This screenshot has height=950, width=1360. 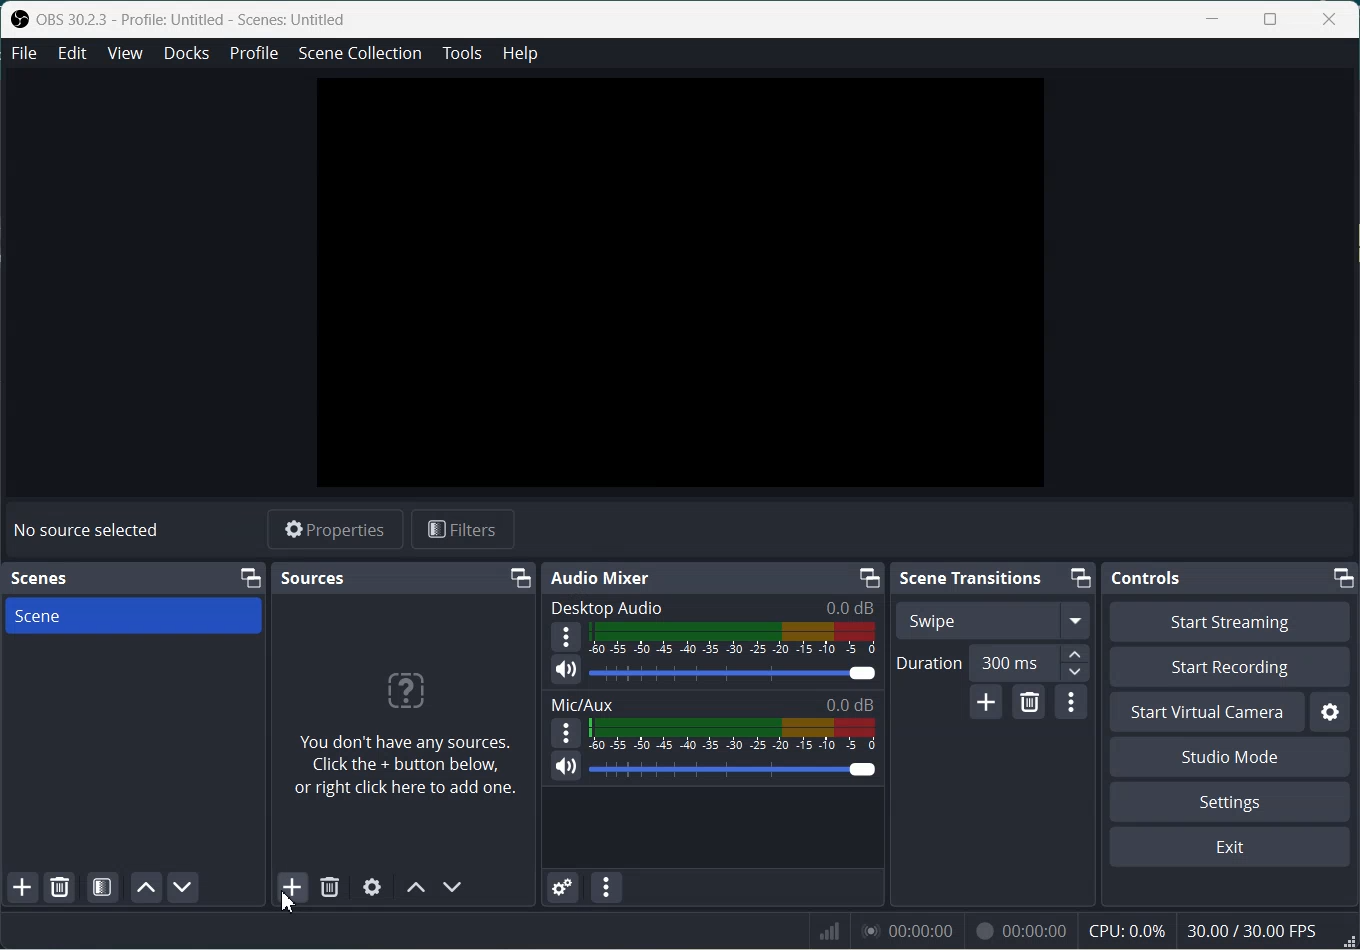 What do you see at coordinates (734, 675) in the screenshot?
I see `Volume Adjuster` at bounding box center [734, 675].